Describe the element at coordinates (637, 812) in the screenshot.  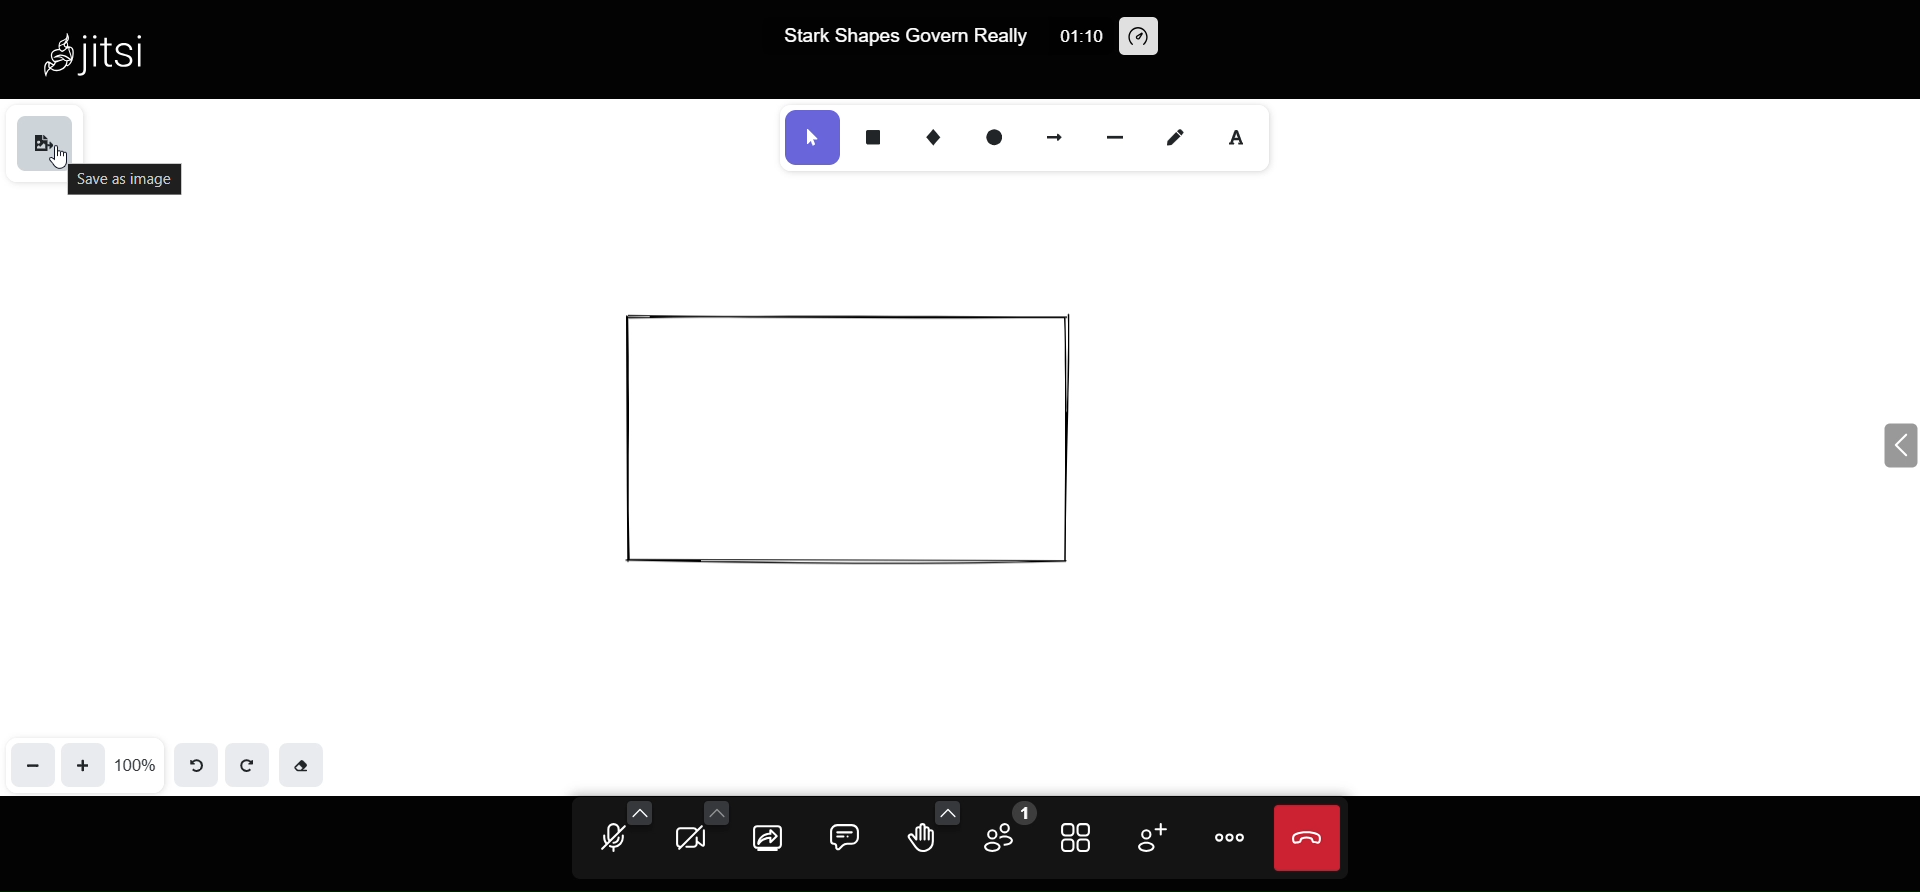
I see `more audio option` at that location.